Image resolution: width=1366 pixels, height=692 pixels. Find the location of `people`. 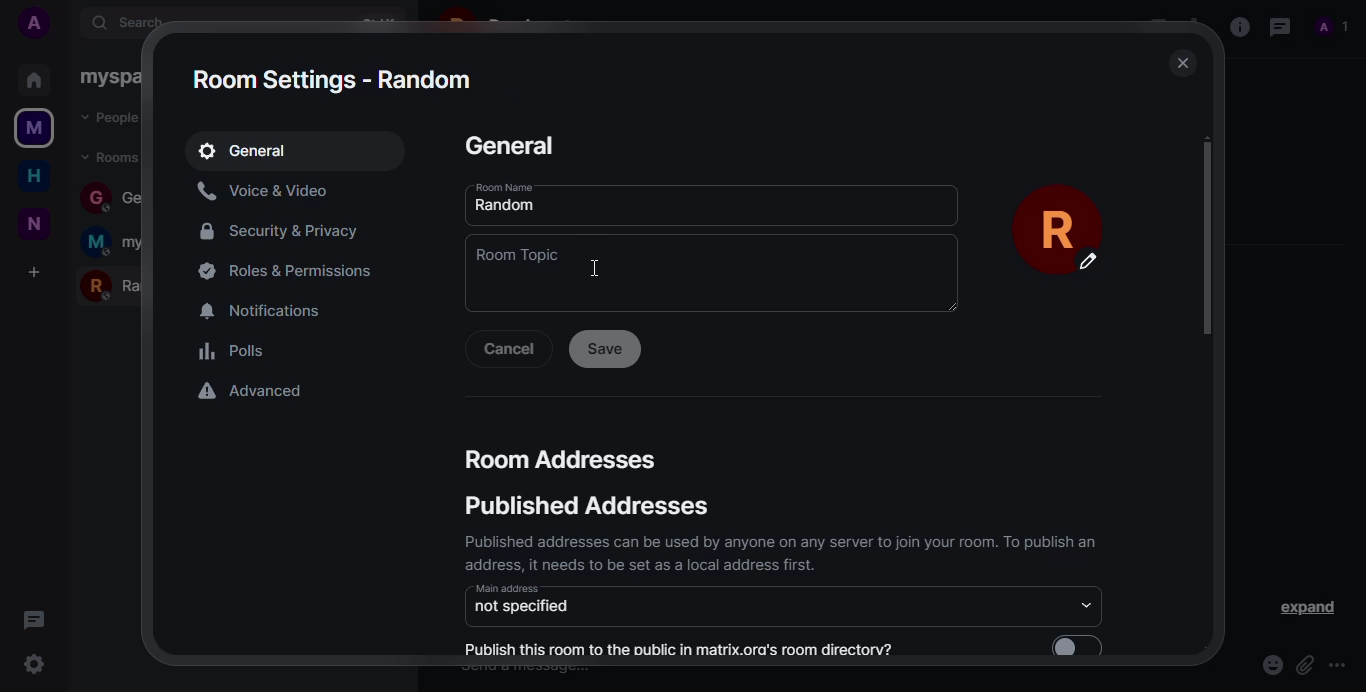

people is located at coordinates (117, 118).